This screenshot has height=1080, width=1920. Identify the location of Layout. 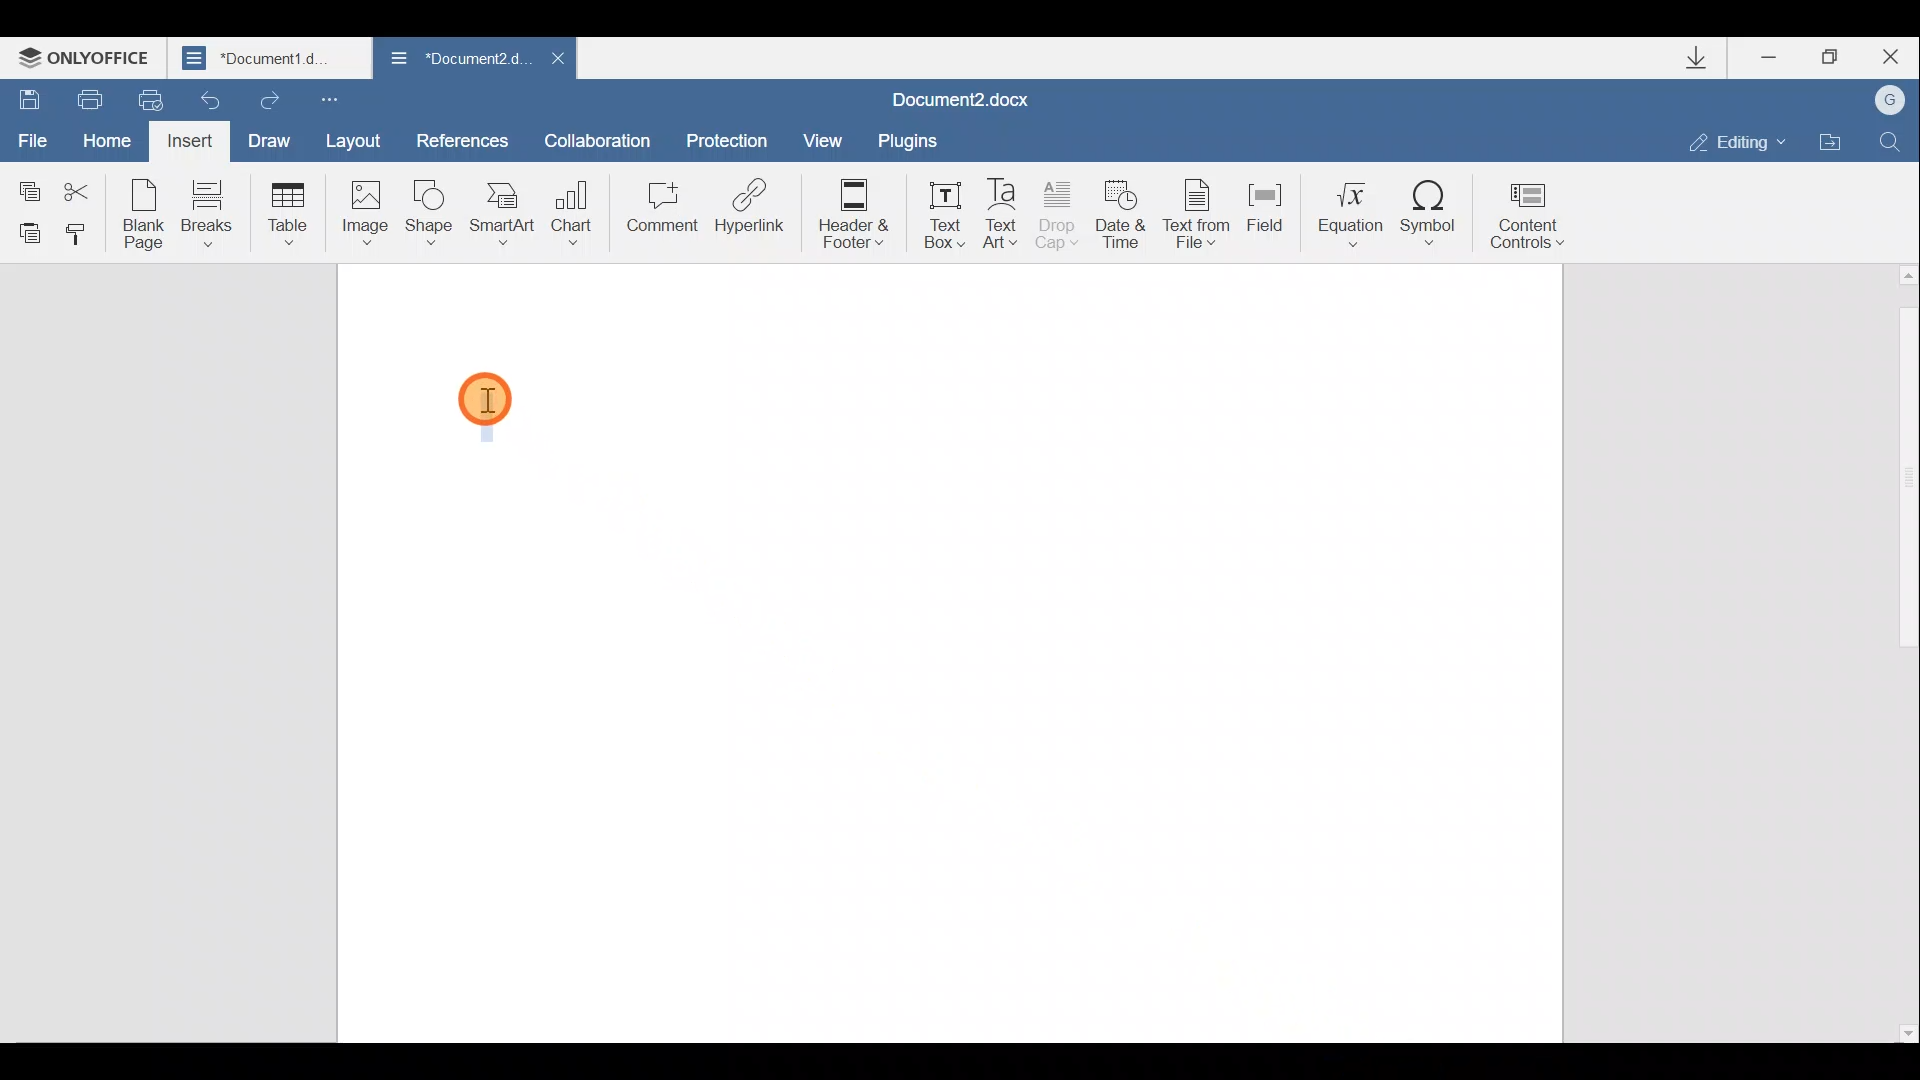
(364, 144).